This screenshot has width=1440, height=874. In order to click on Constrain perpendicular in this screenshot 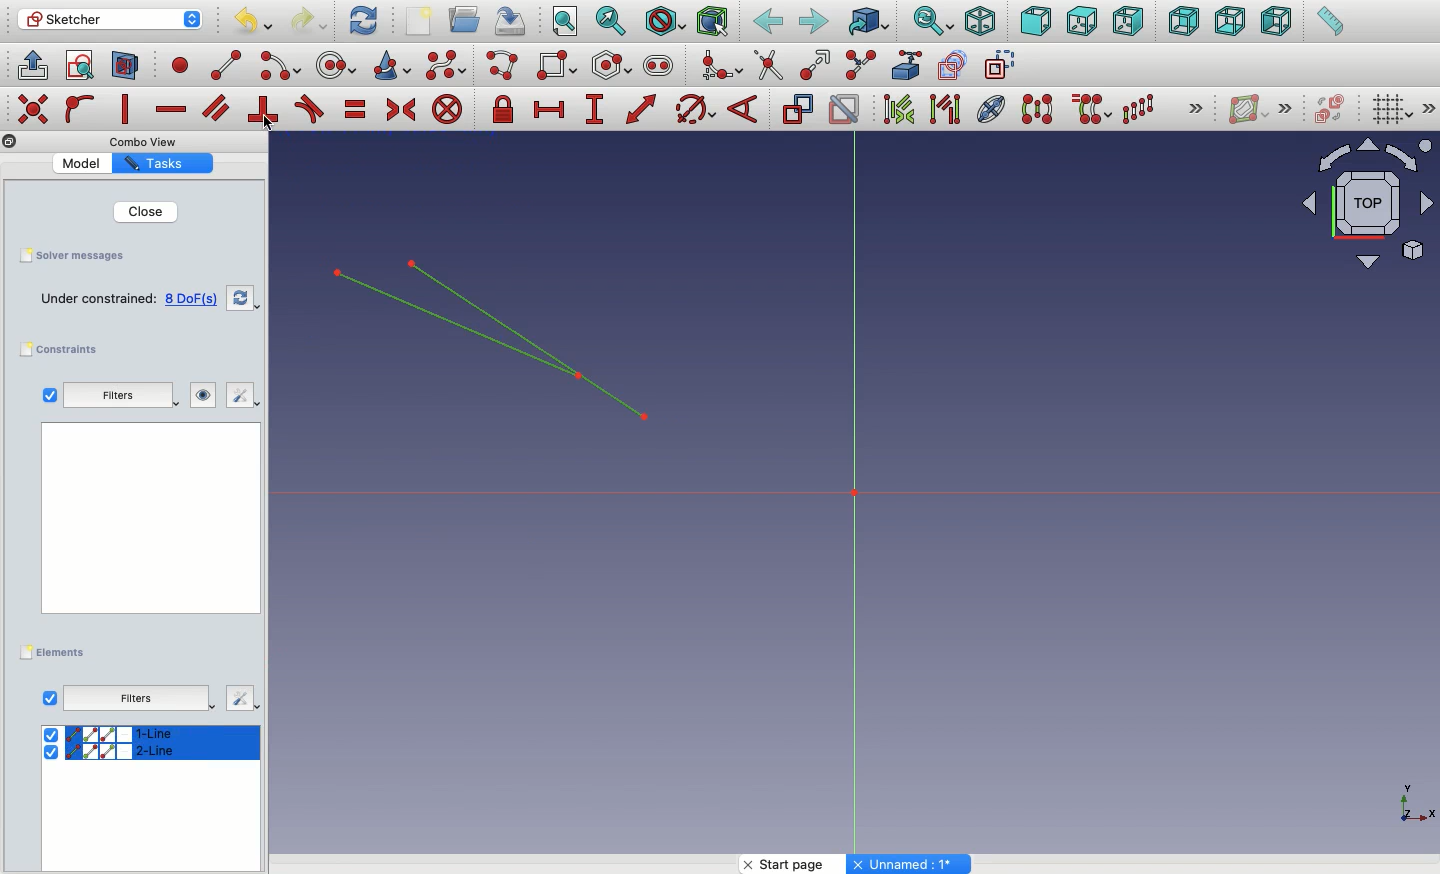, I will do `click(264, 110)`.